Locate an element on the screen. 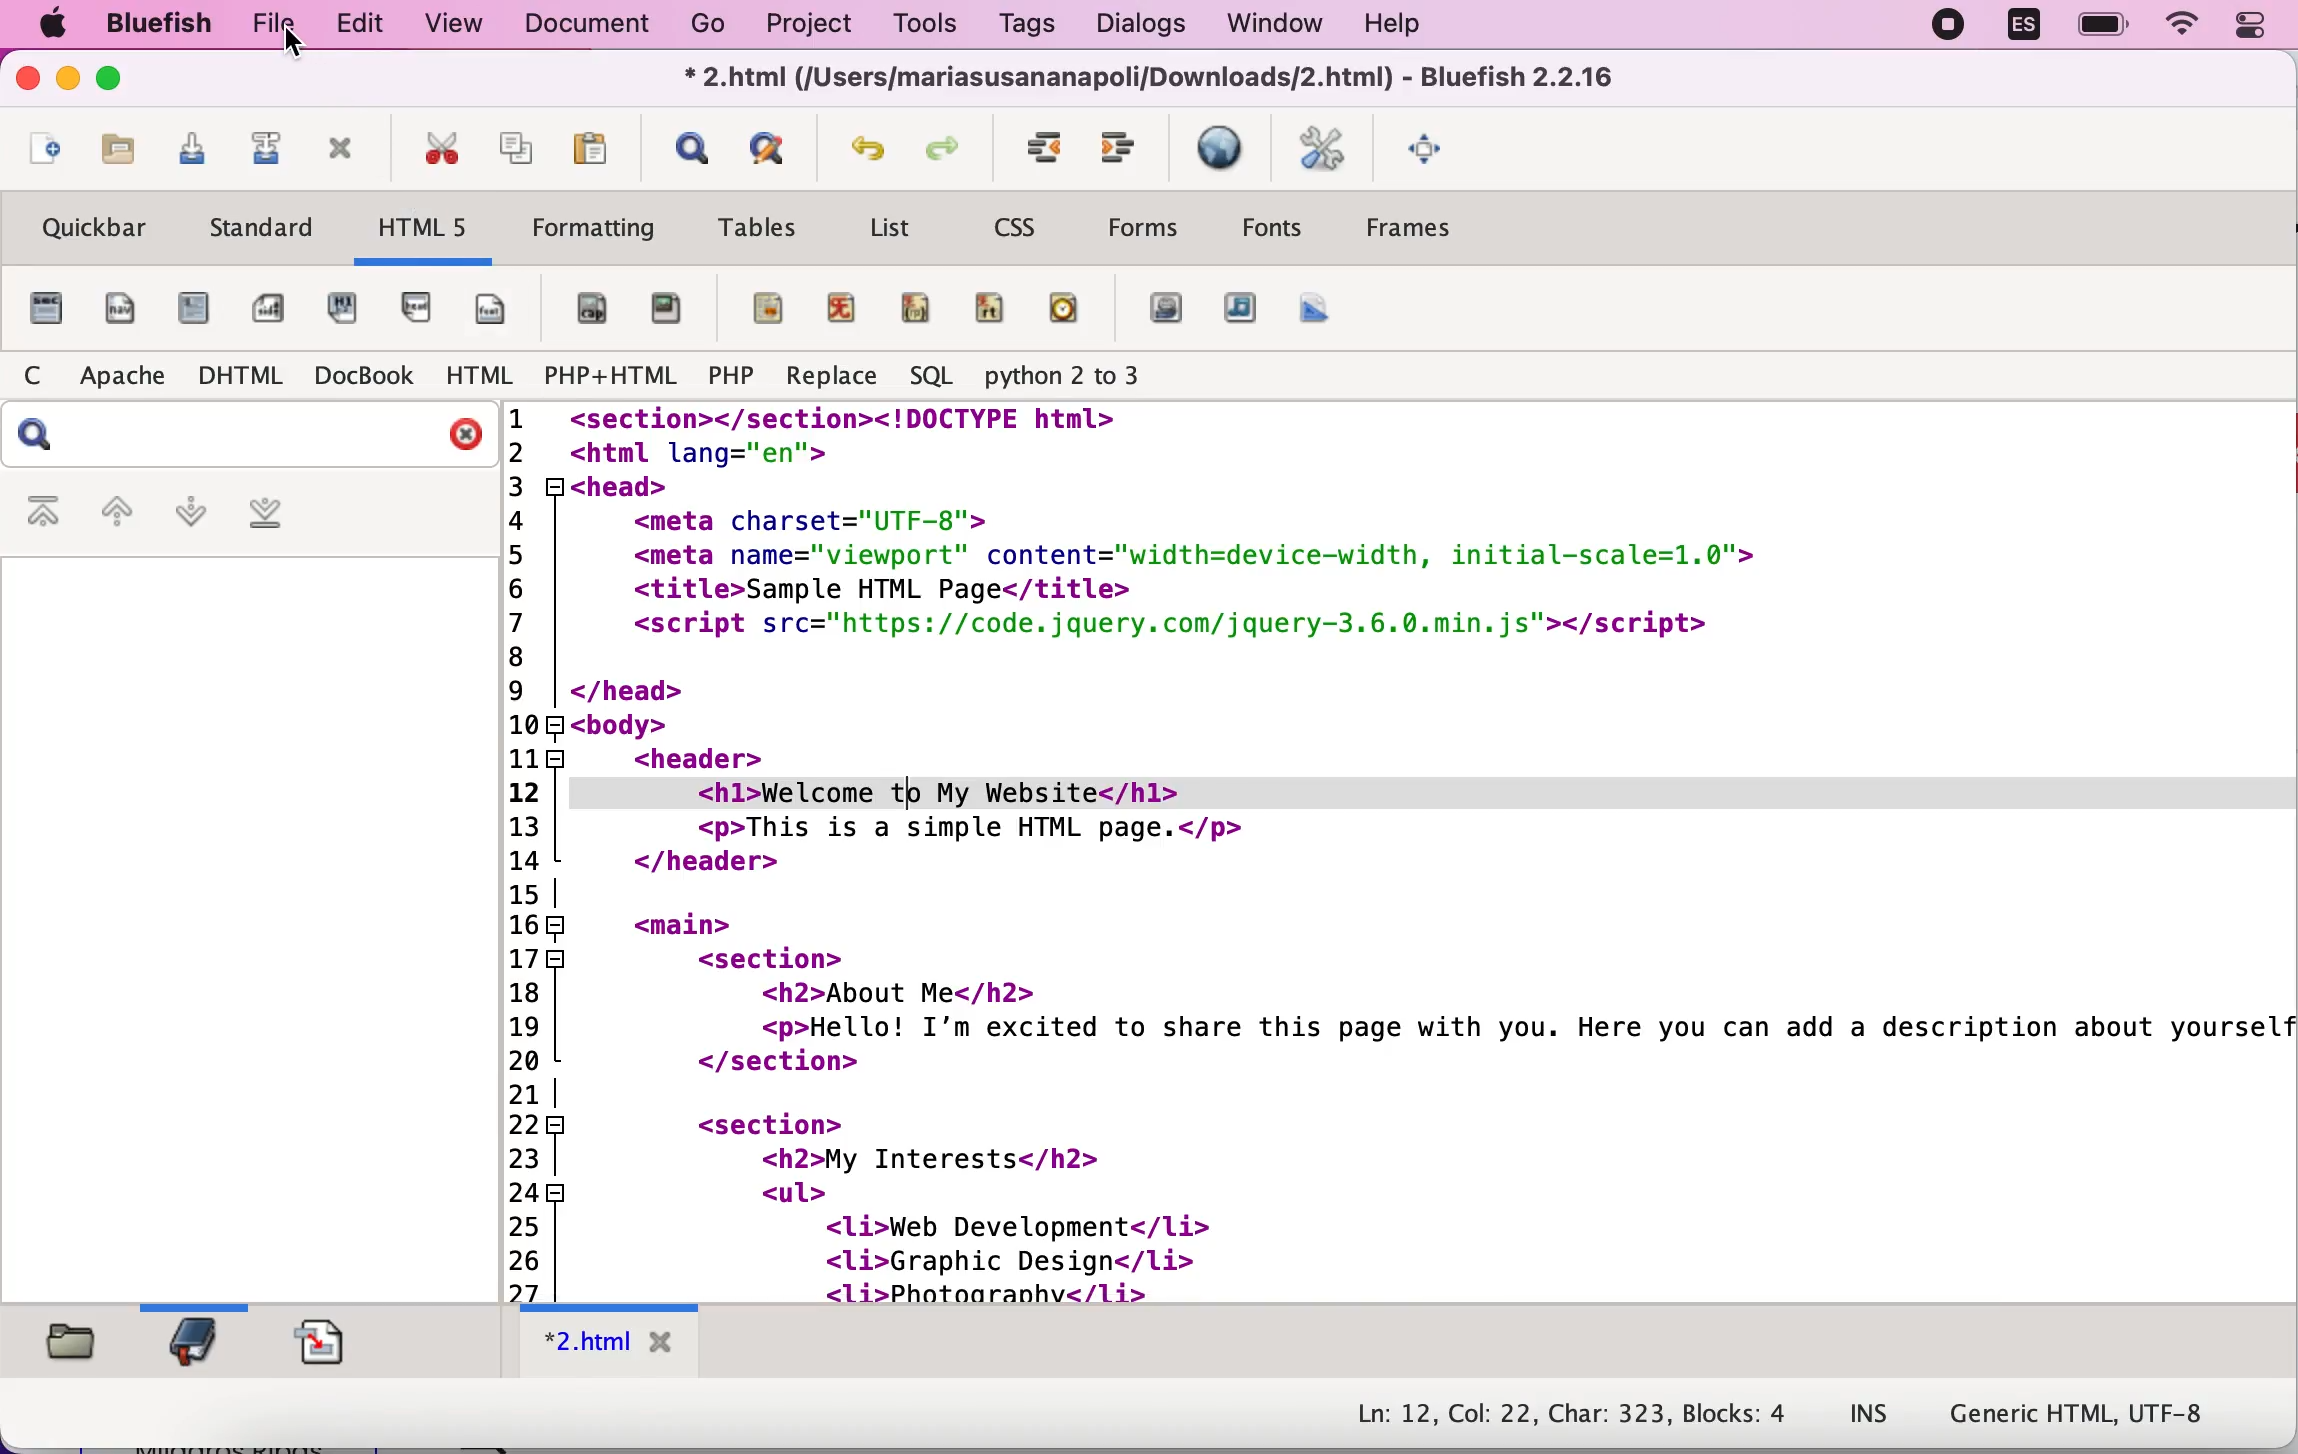 The image size is (2298, 1454). unindent is located at coordinates (1123, 150).